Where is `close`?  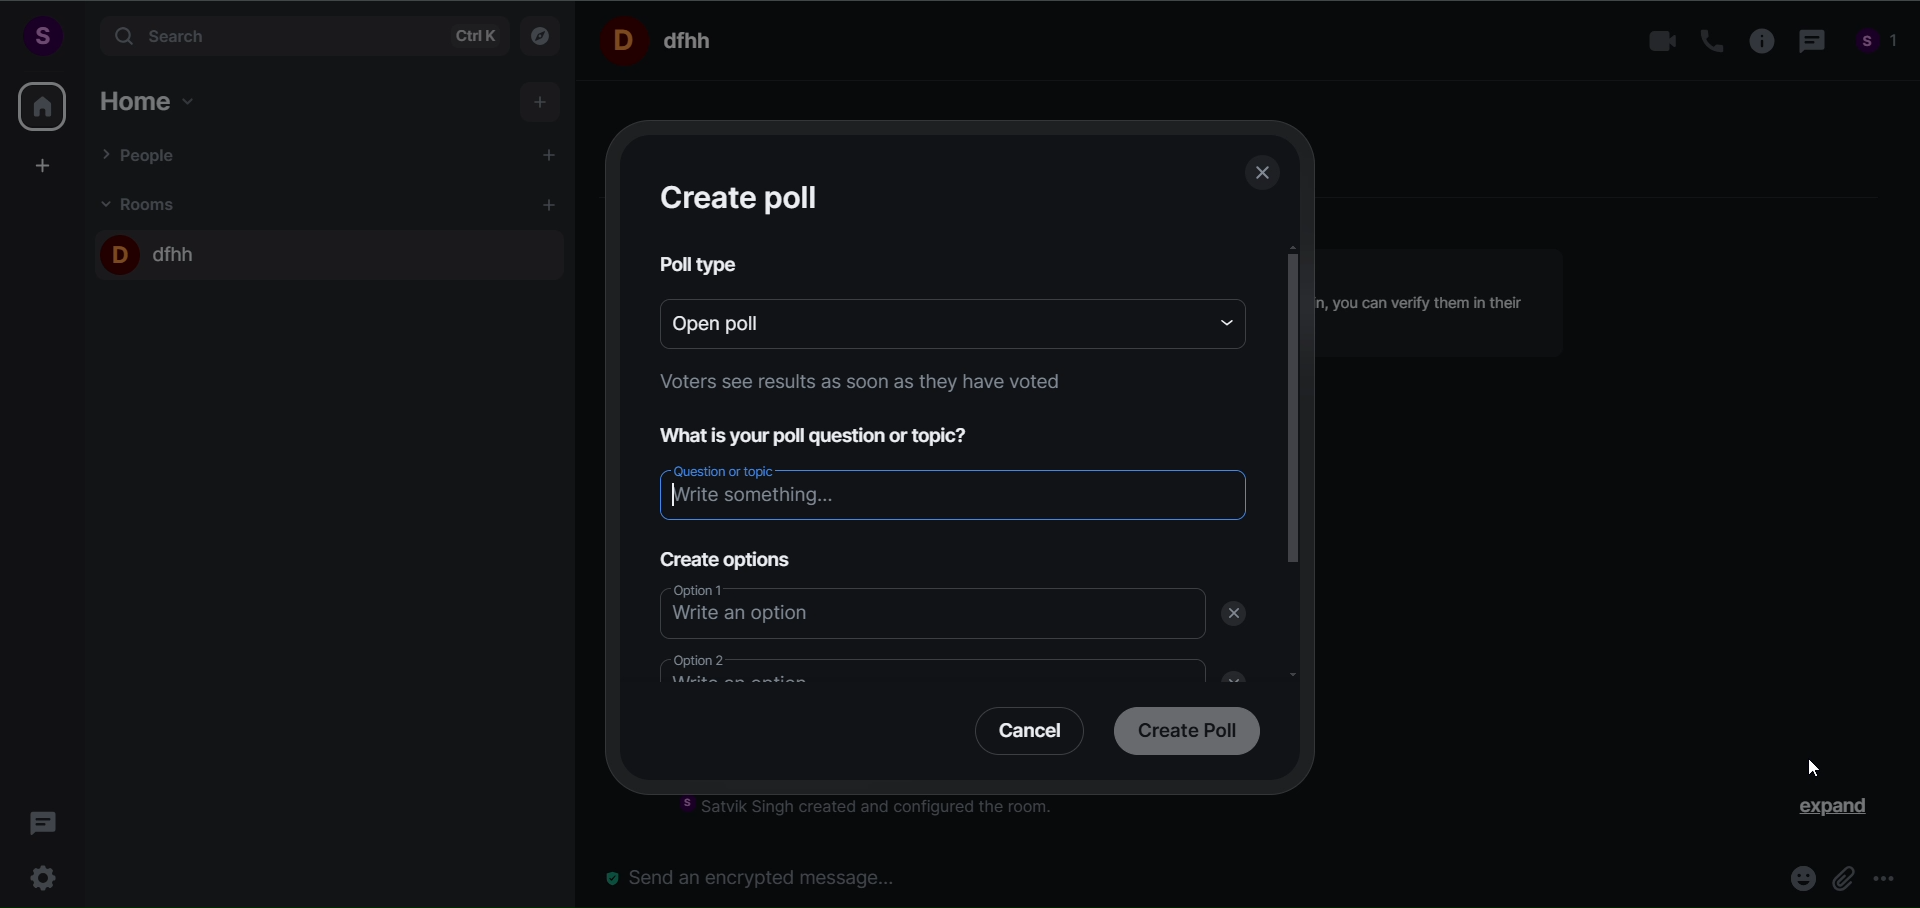 close is located at coordinates (1227, 674).